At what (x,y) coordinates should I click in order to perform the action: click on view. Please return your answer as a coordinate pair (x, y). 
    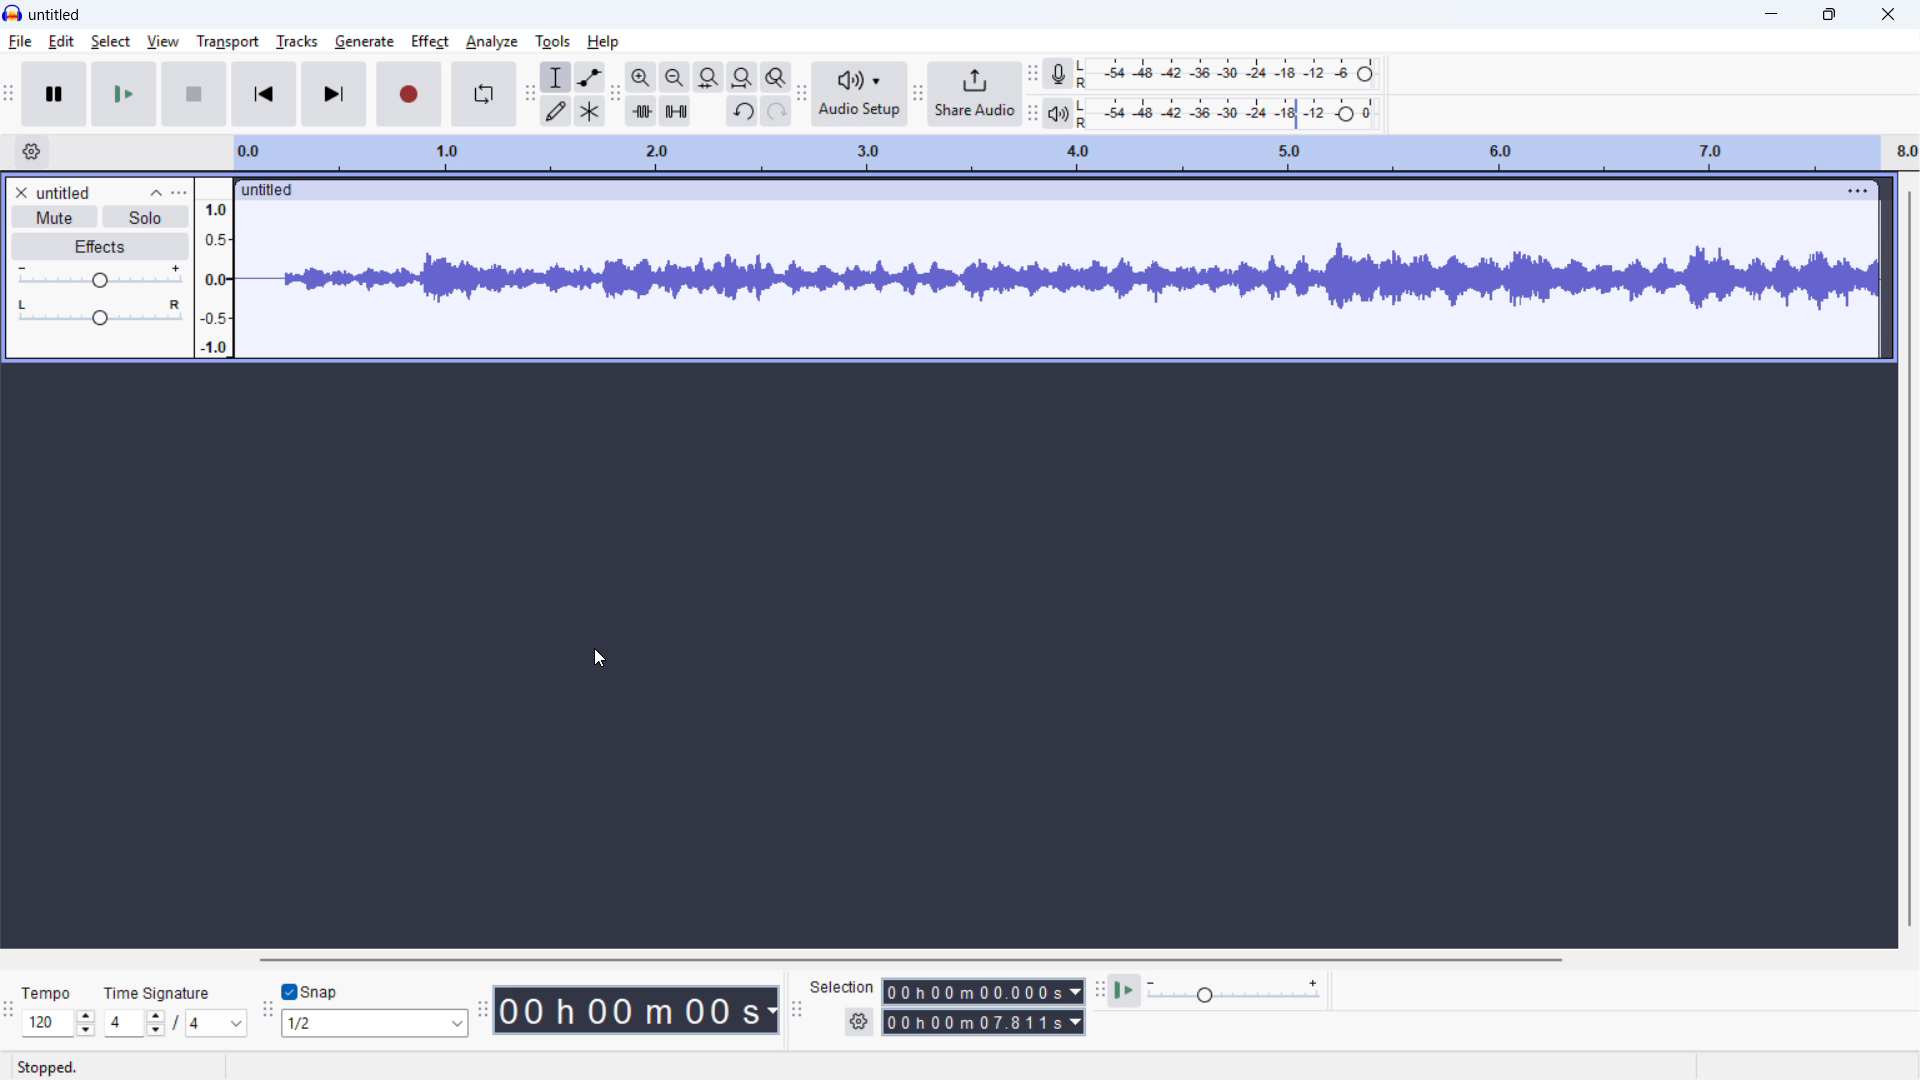
    Looking at the image, I should click on (163, 42).